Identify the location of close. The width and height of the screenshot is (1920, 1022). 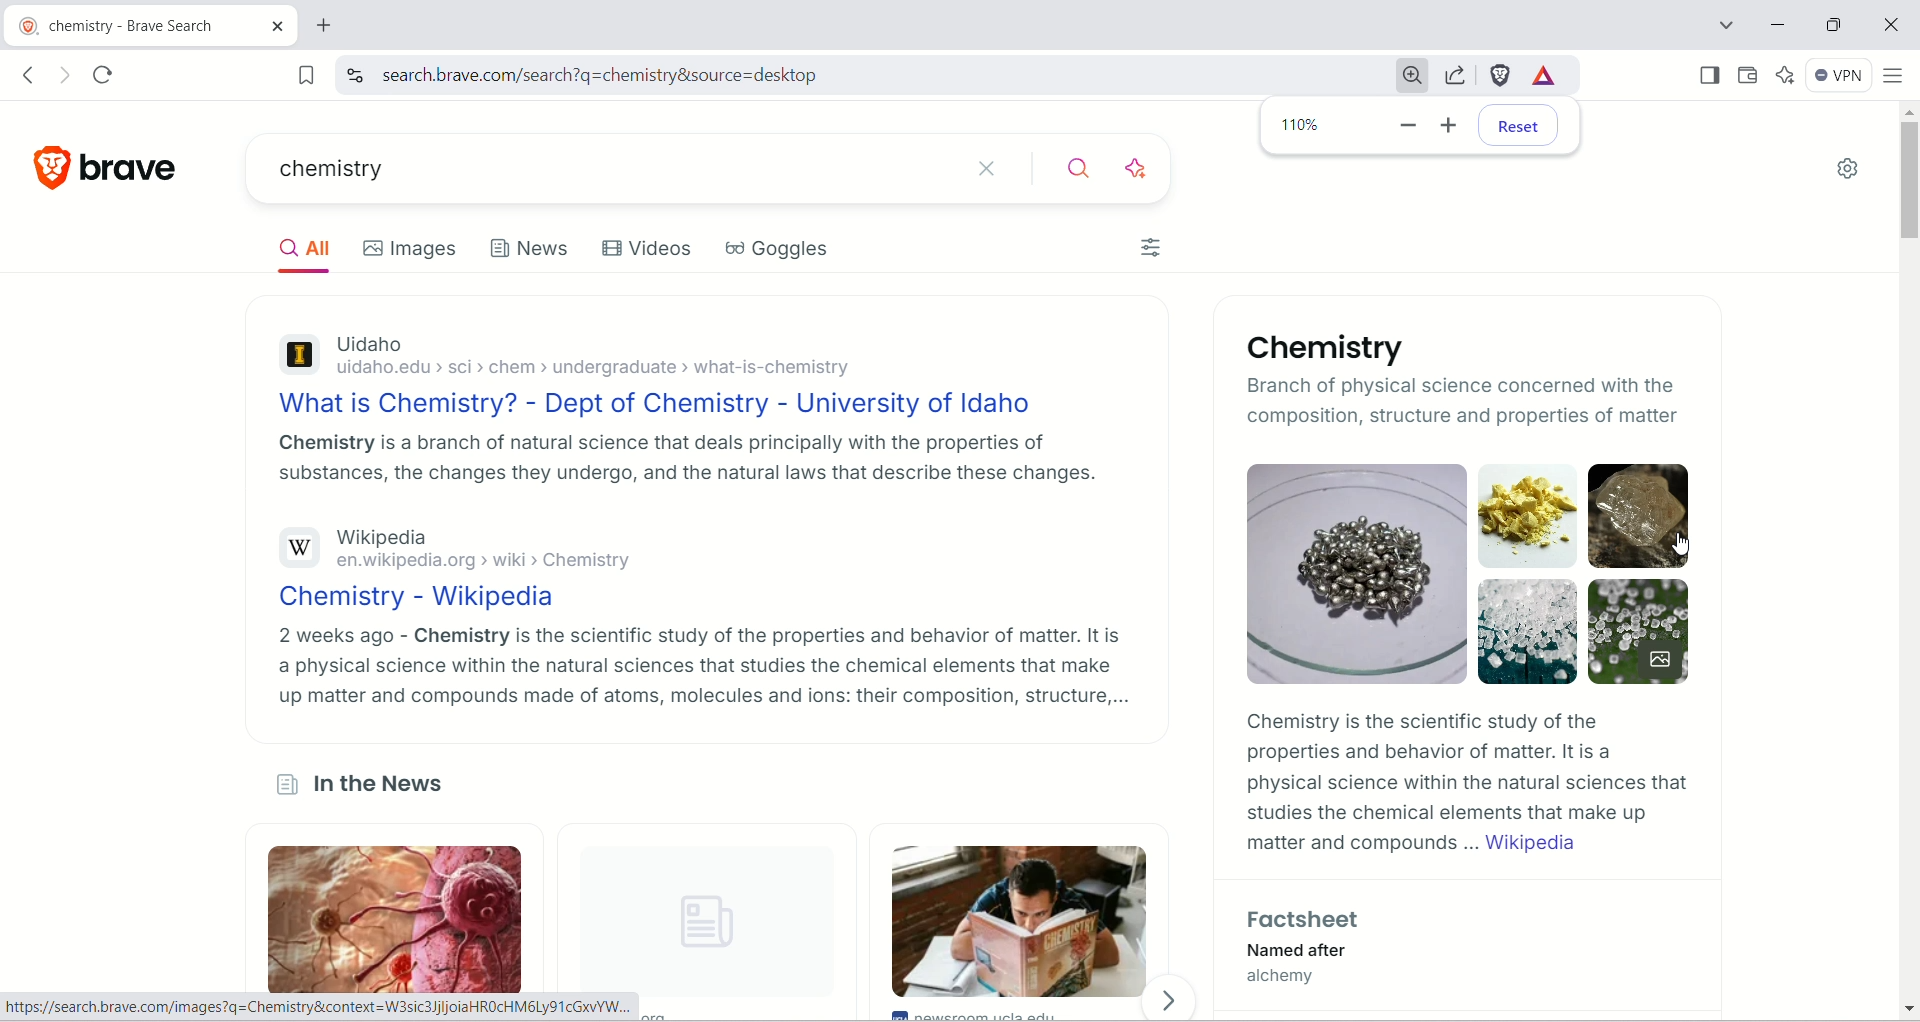
(1895, 25).